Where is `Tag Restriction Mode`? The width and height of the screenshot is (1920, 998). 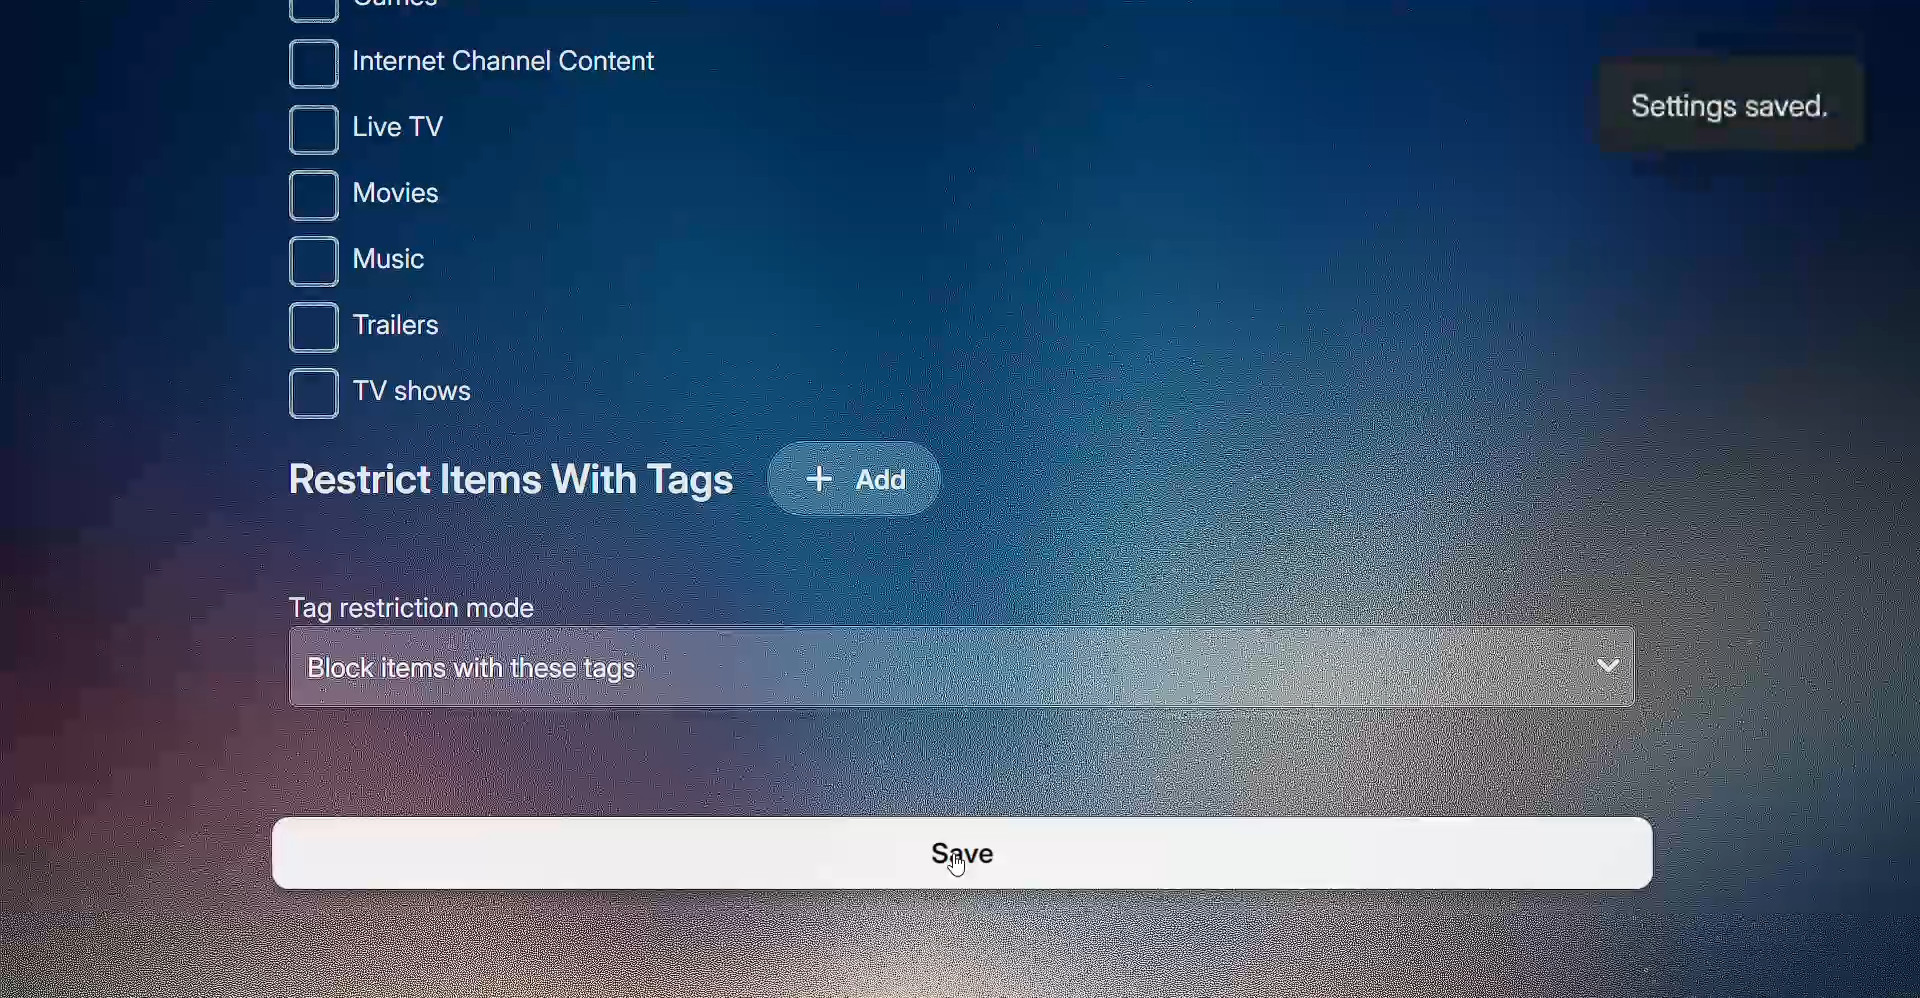
Tag Restriction Mode is located at coordinates (402, 605).